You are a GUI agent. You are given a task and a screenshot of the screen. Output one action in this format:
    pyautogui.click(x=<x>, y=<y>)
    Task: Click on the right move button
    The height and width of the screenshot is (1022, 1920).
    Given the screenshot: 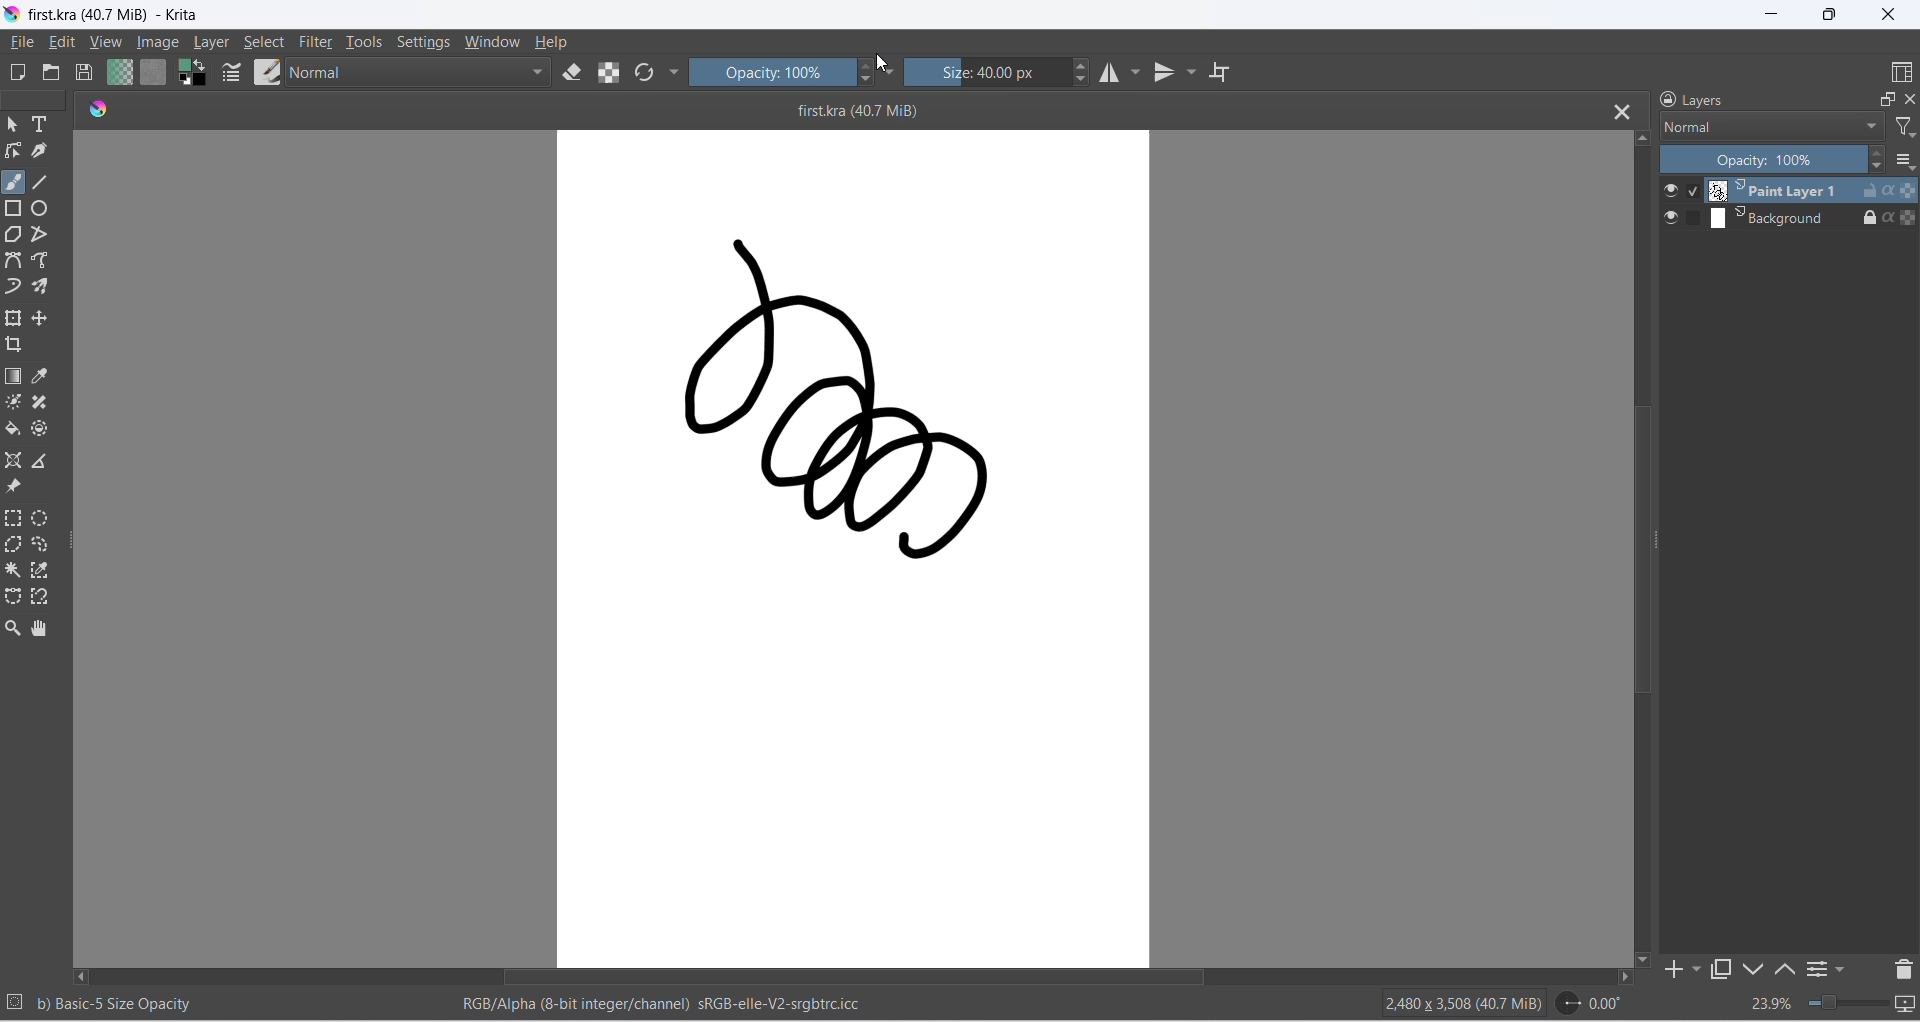 What is the action you would take?
    pyautogui.click(x=1625, y=977)
    